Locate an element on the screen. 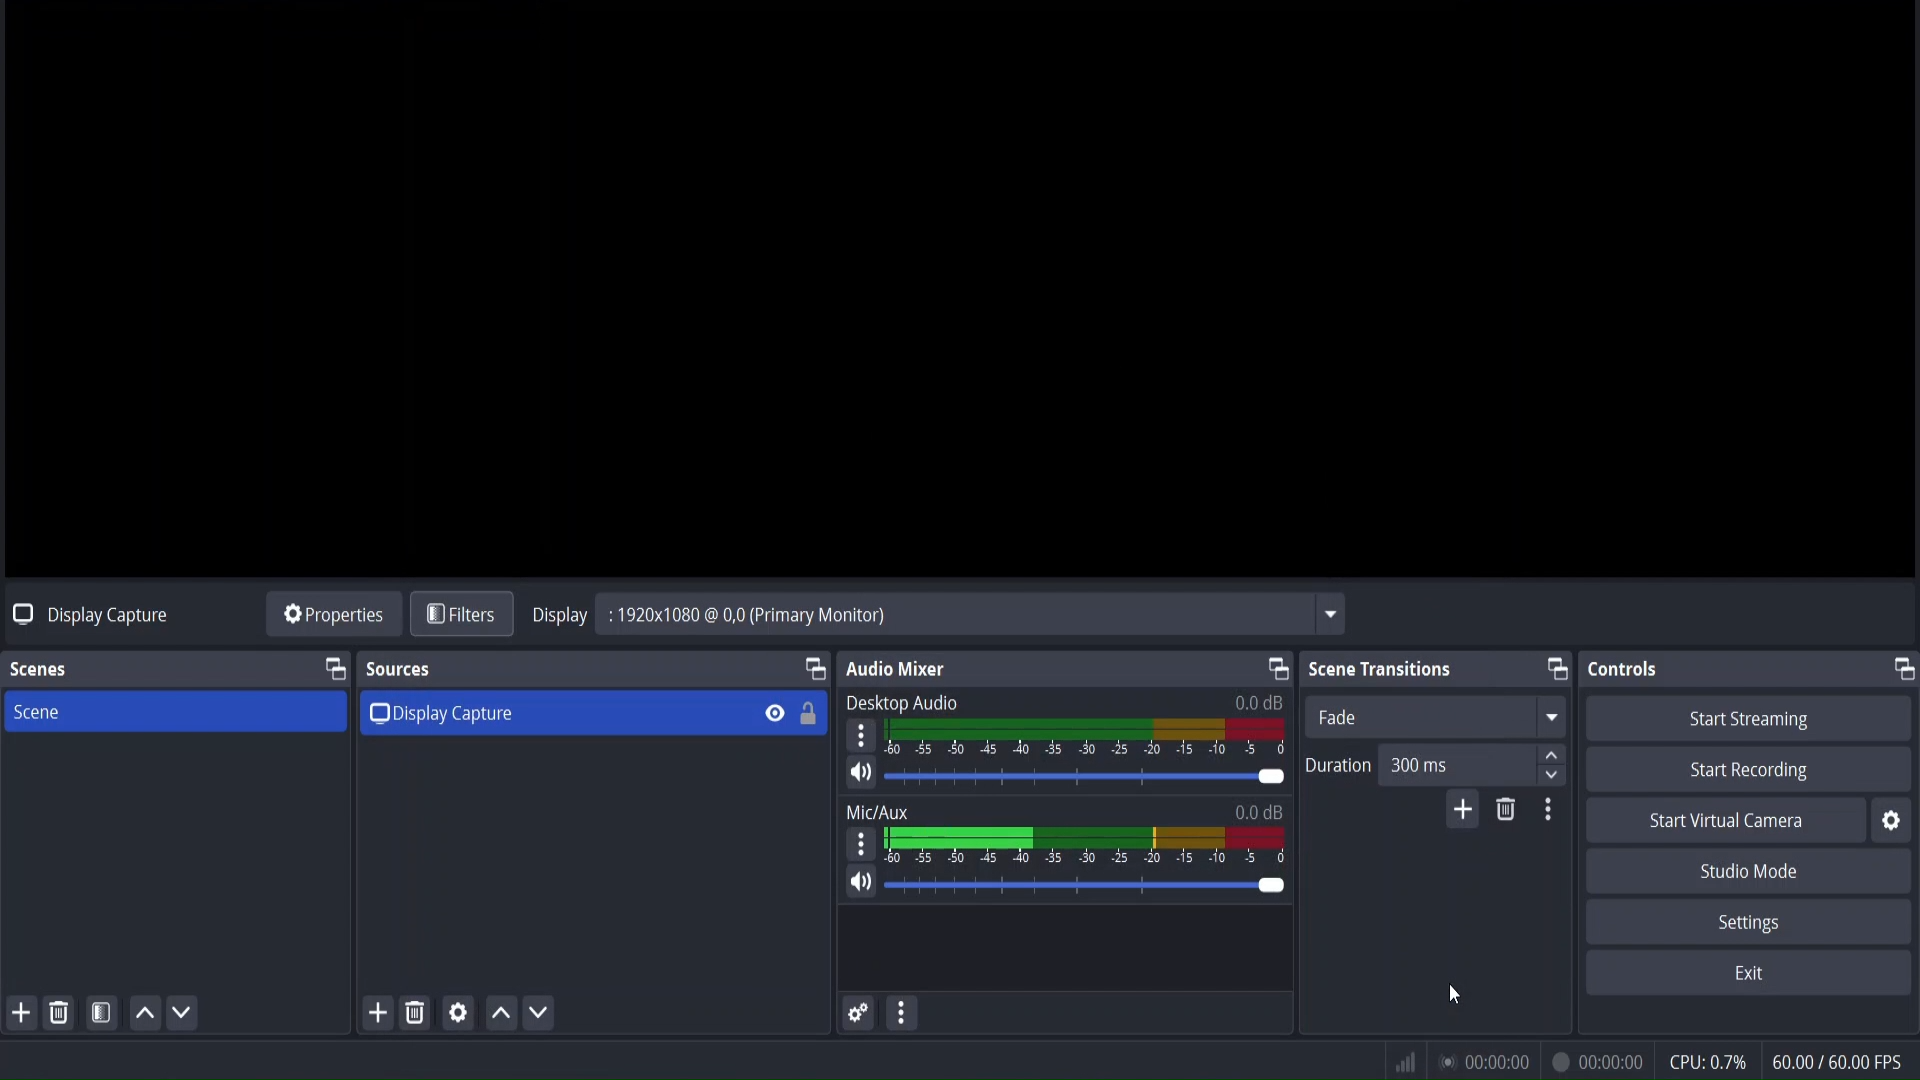 The height and width of the screenshot is (1080, 1920). audio mixer is located at coordinates (895, 668).